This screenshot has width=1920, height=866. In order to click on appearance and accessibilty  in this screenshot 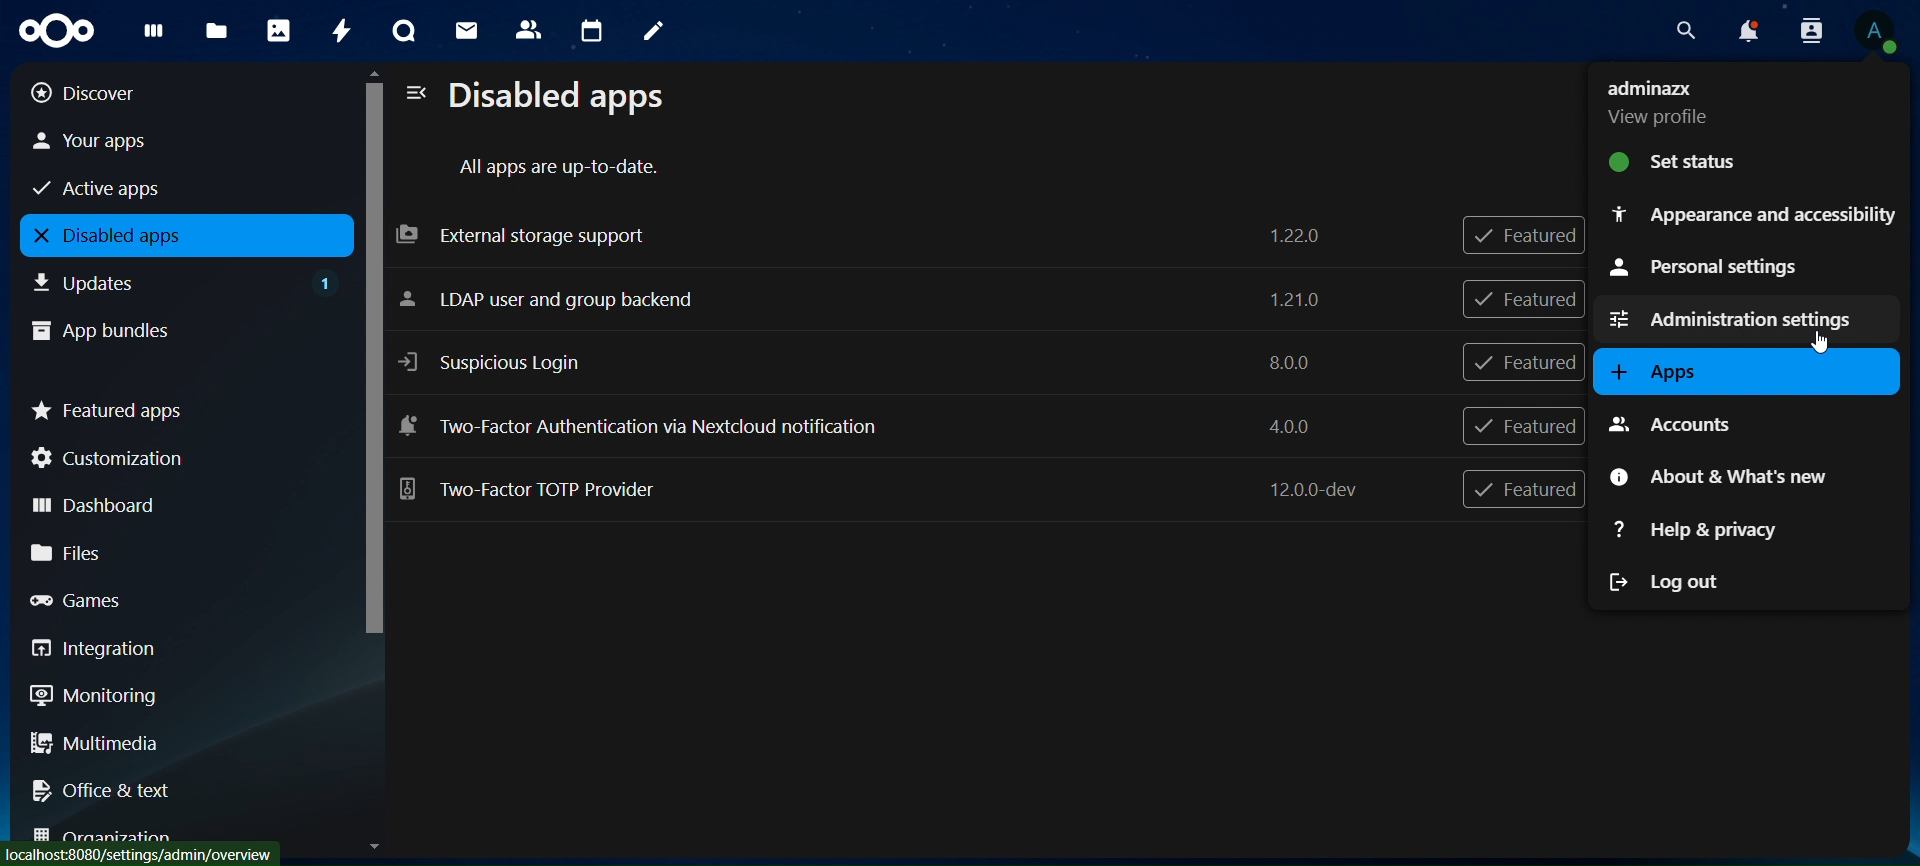, I will do `click(1752, 213)`.